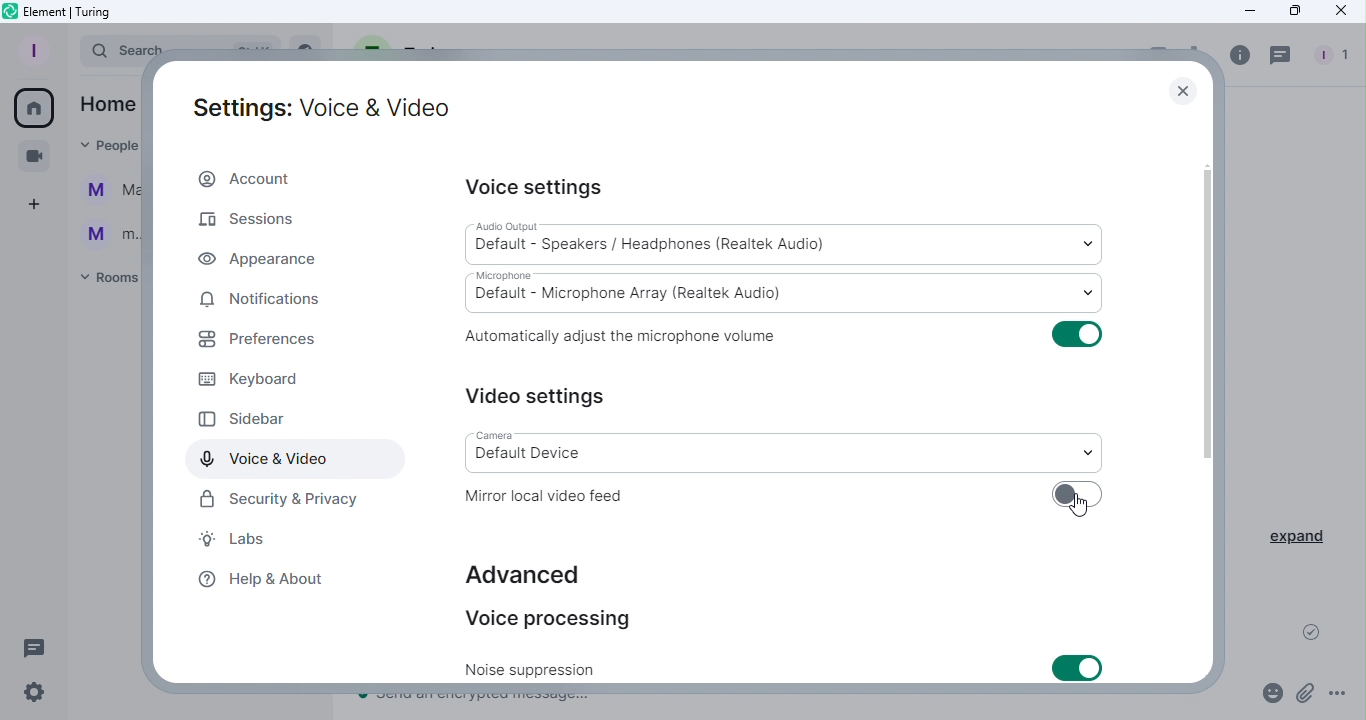 The height and width of the screenshot is (720, 1366). Describe the element at coordinates (1268, 696) in the screenshot. I see `Emoji` at that location.